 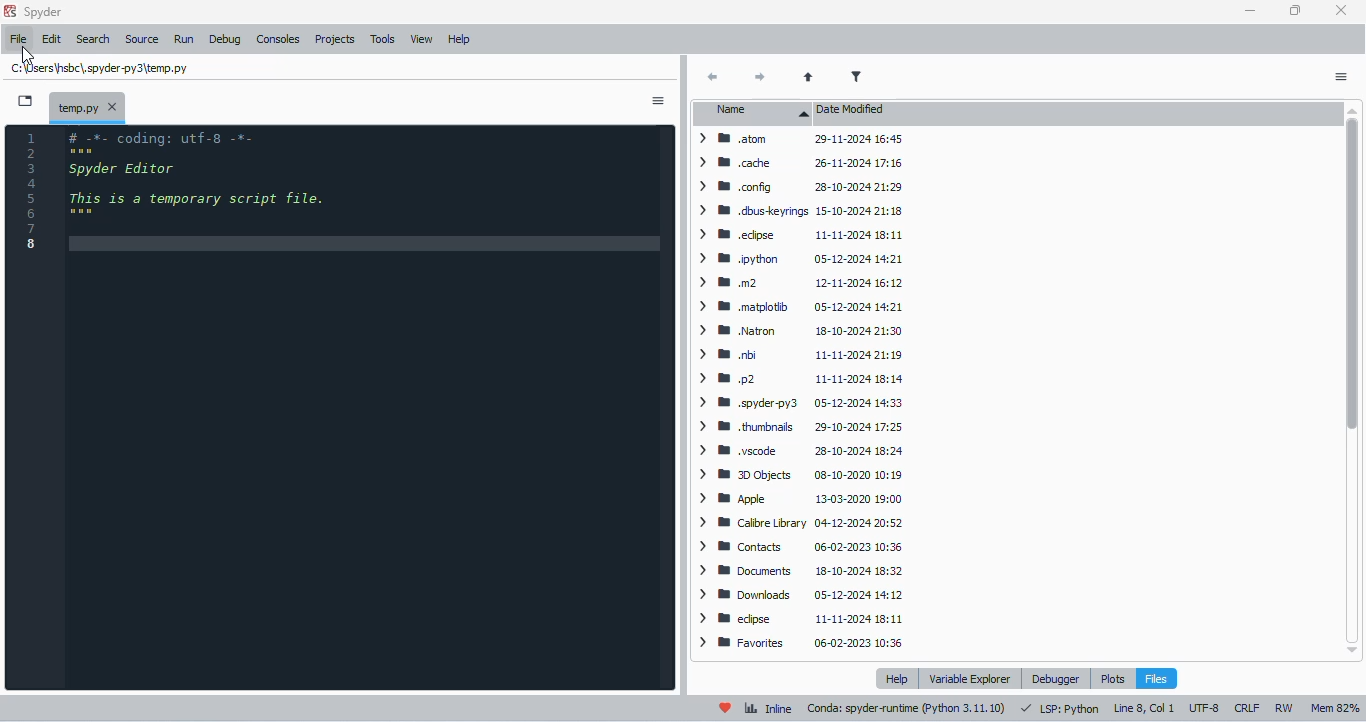 What do you see at coordinates (1143, 709) in the screenshot?
I see `line 8, col 1` at bounding box center [1143, 709].